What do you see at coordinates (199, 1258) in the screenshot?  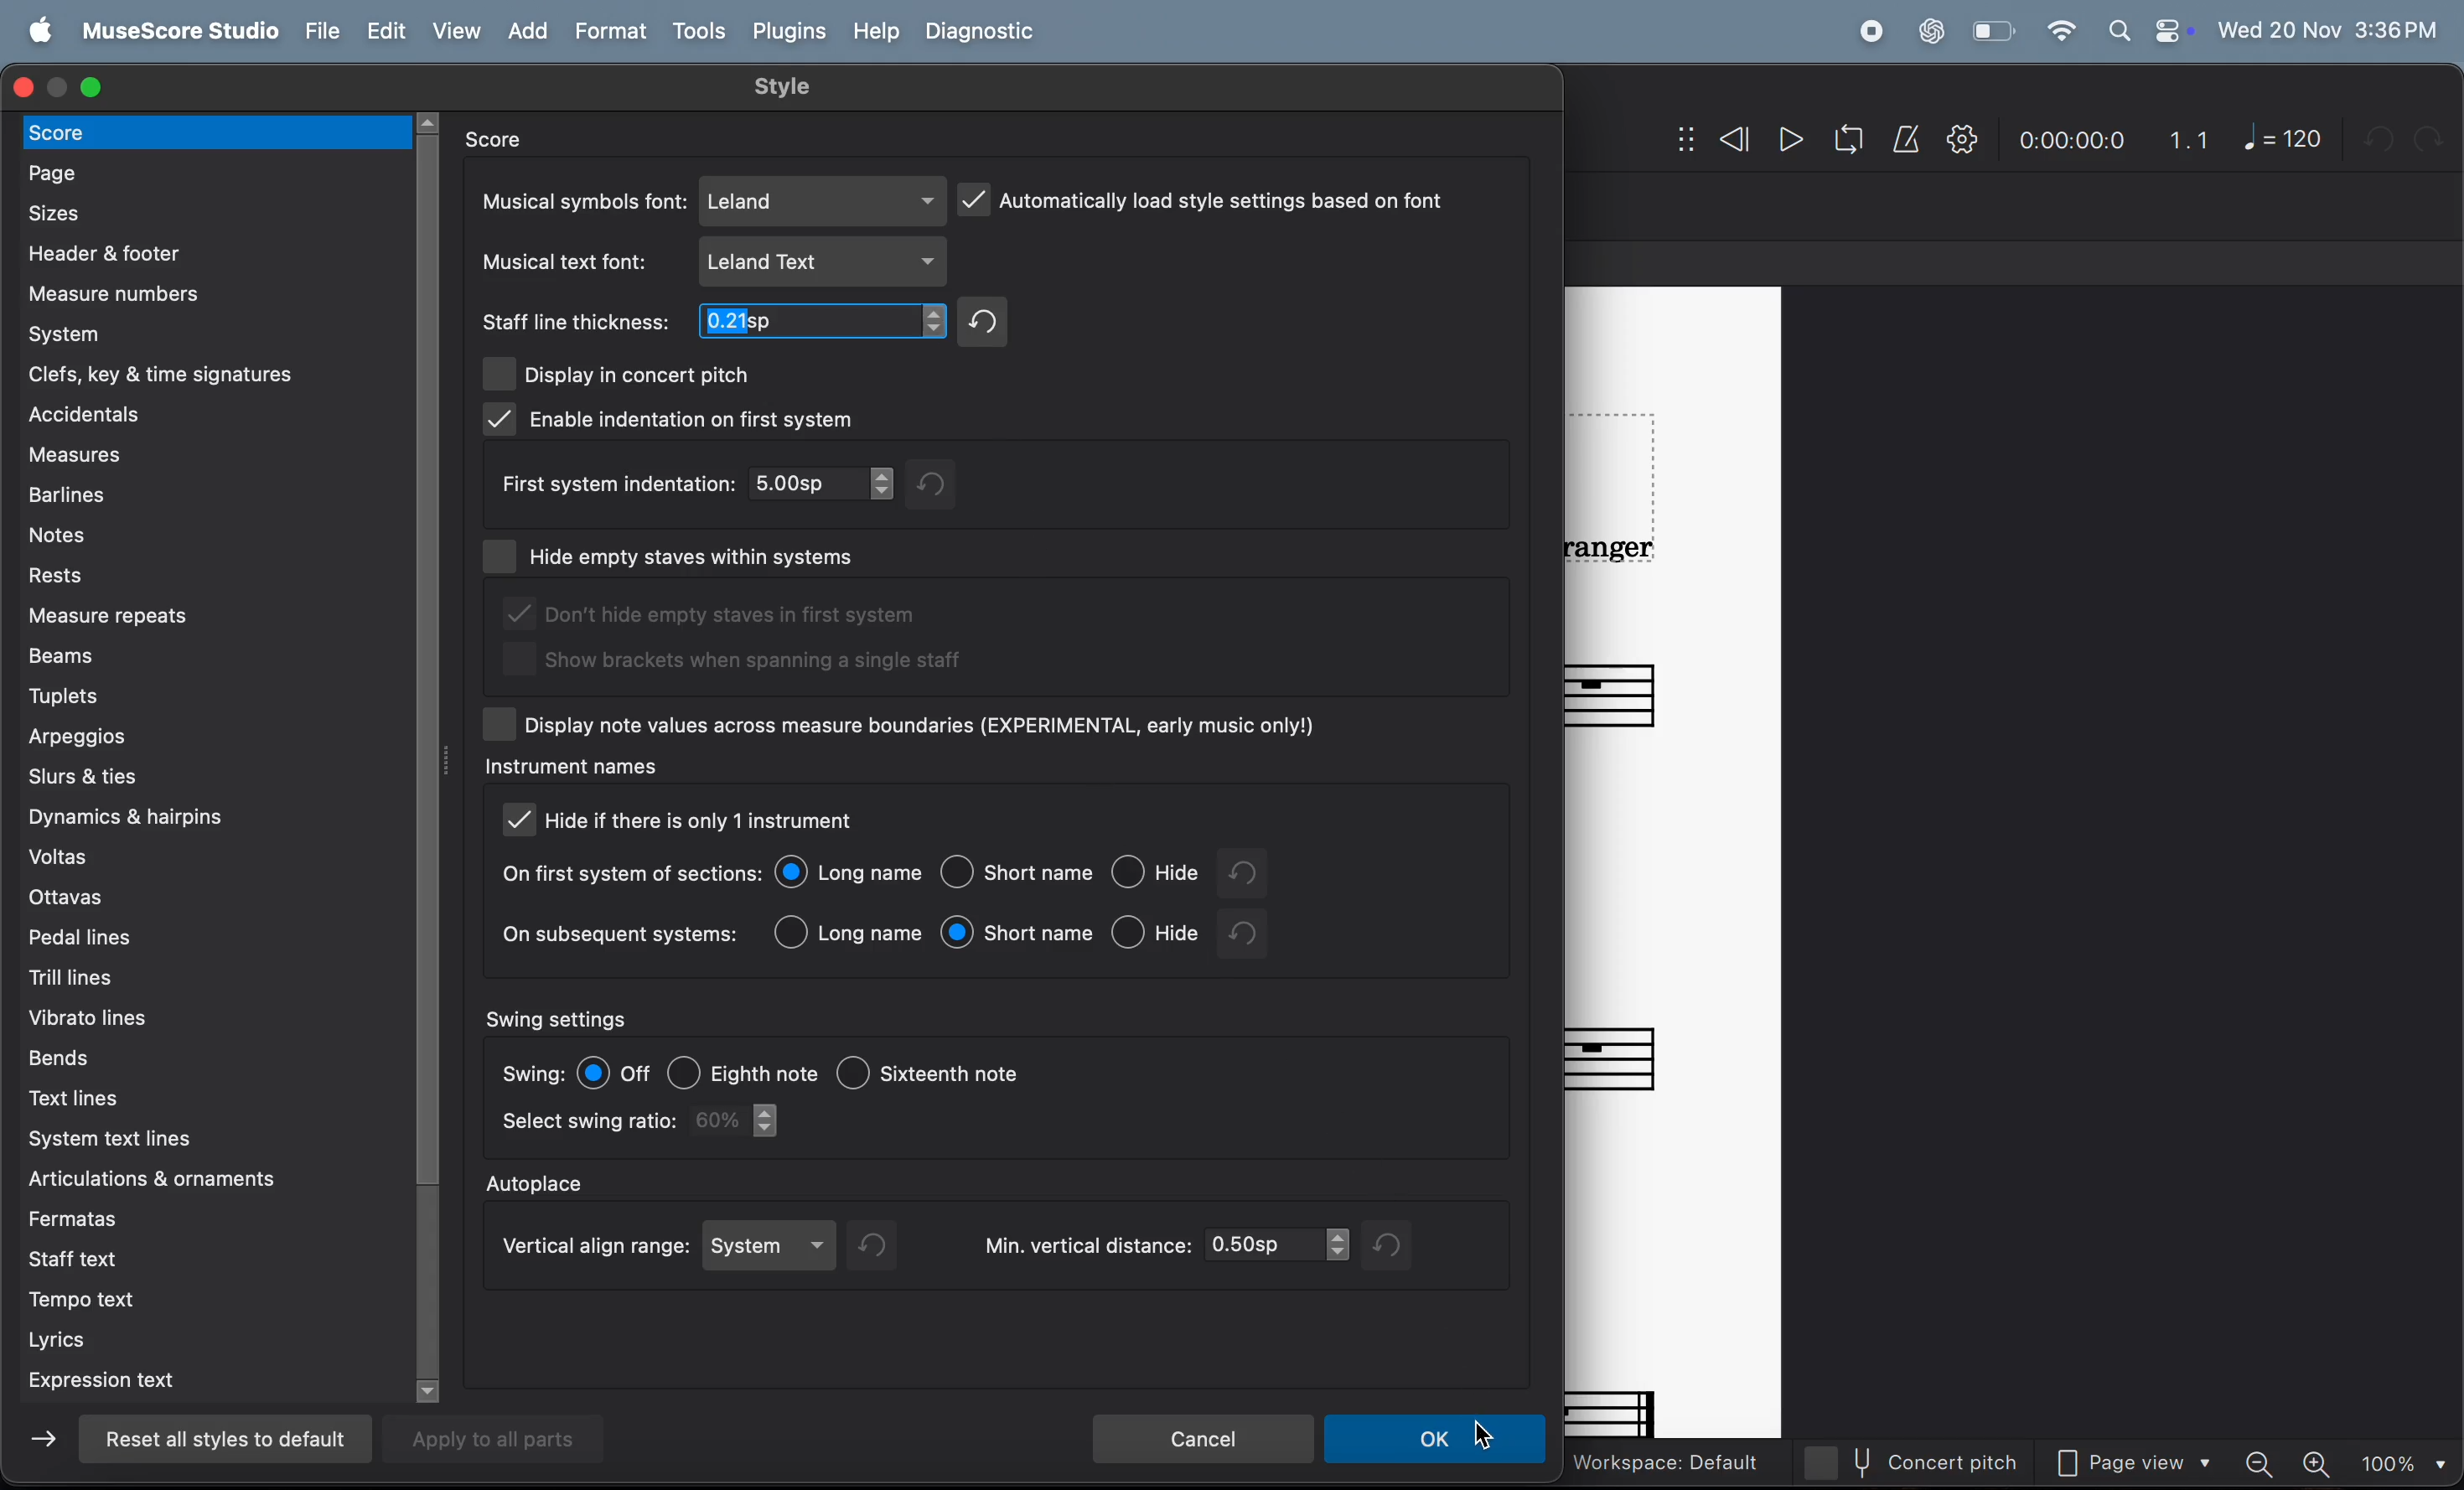 I see `staff text` at bounding box center [199, 1258].